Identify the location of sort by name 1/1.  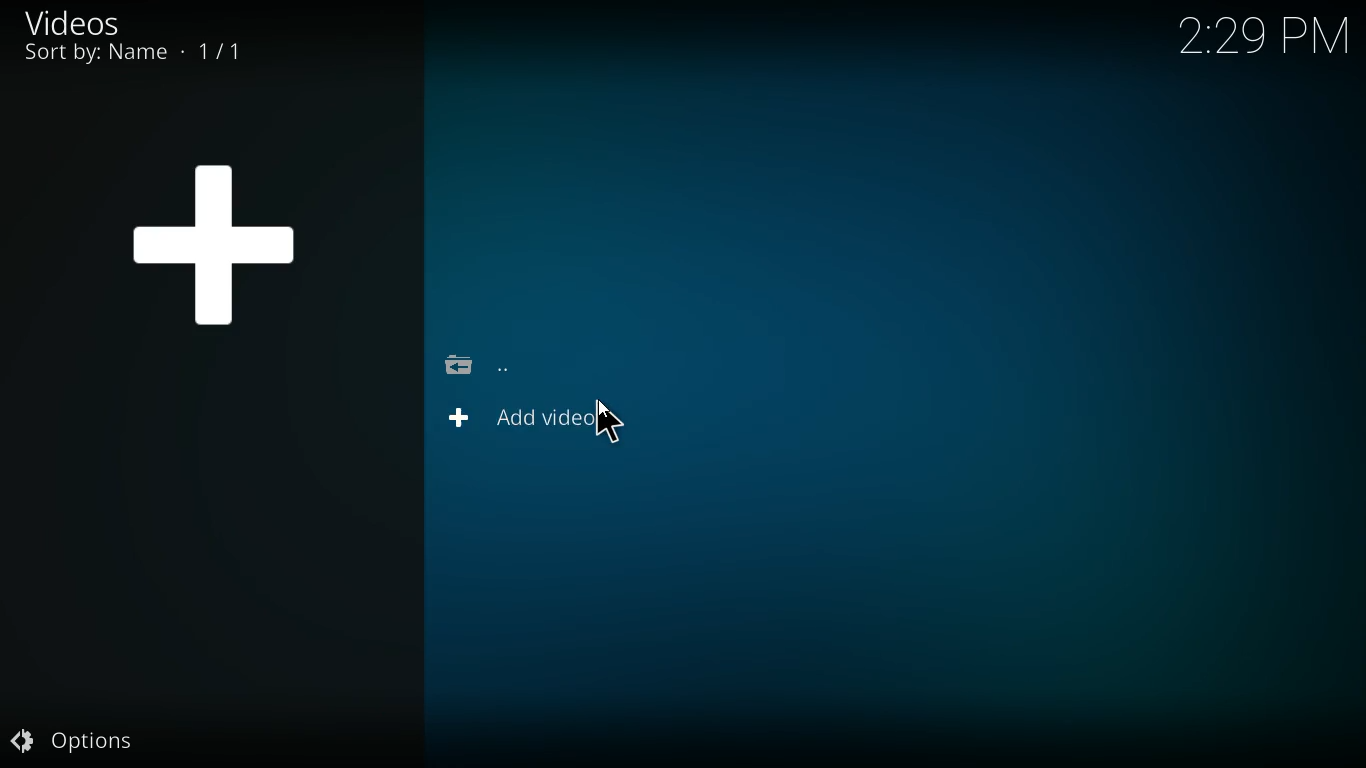
(133, 53).